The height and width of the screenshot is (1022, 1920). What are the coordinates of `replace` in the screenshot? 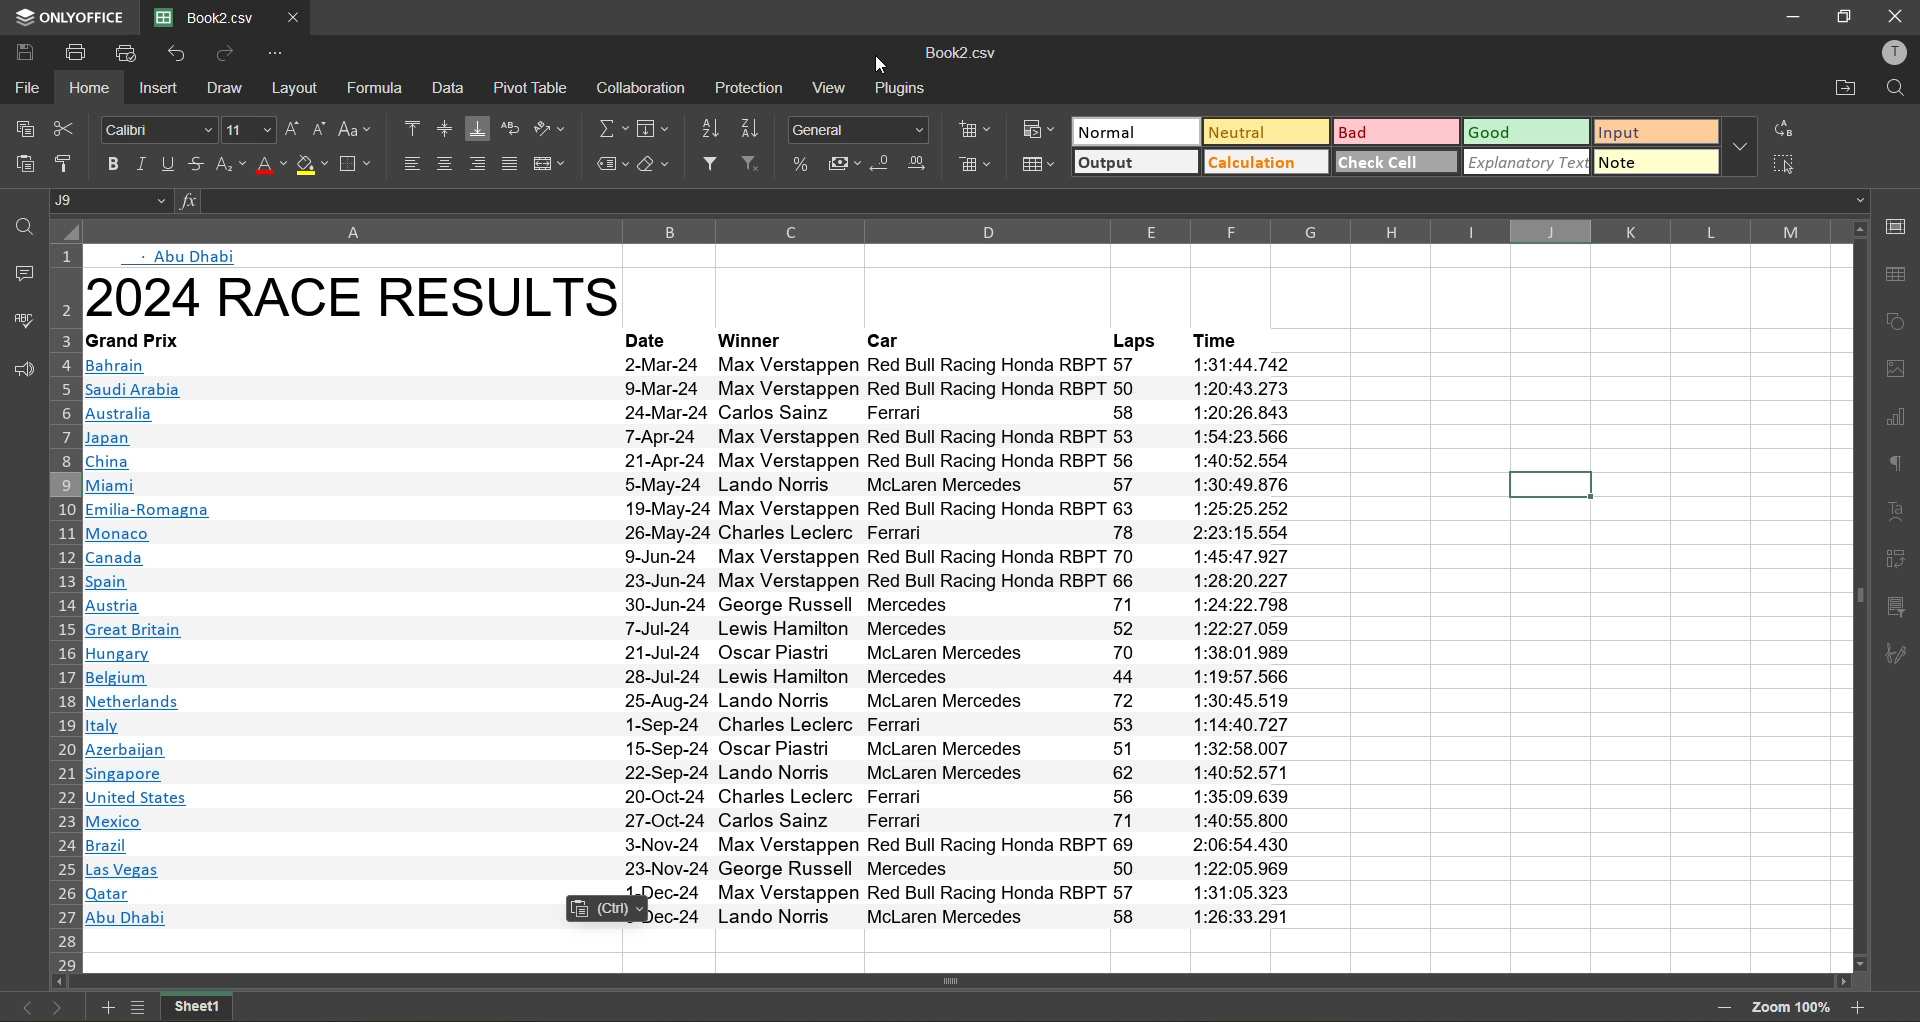 It's located at (1788, 128).